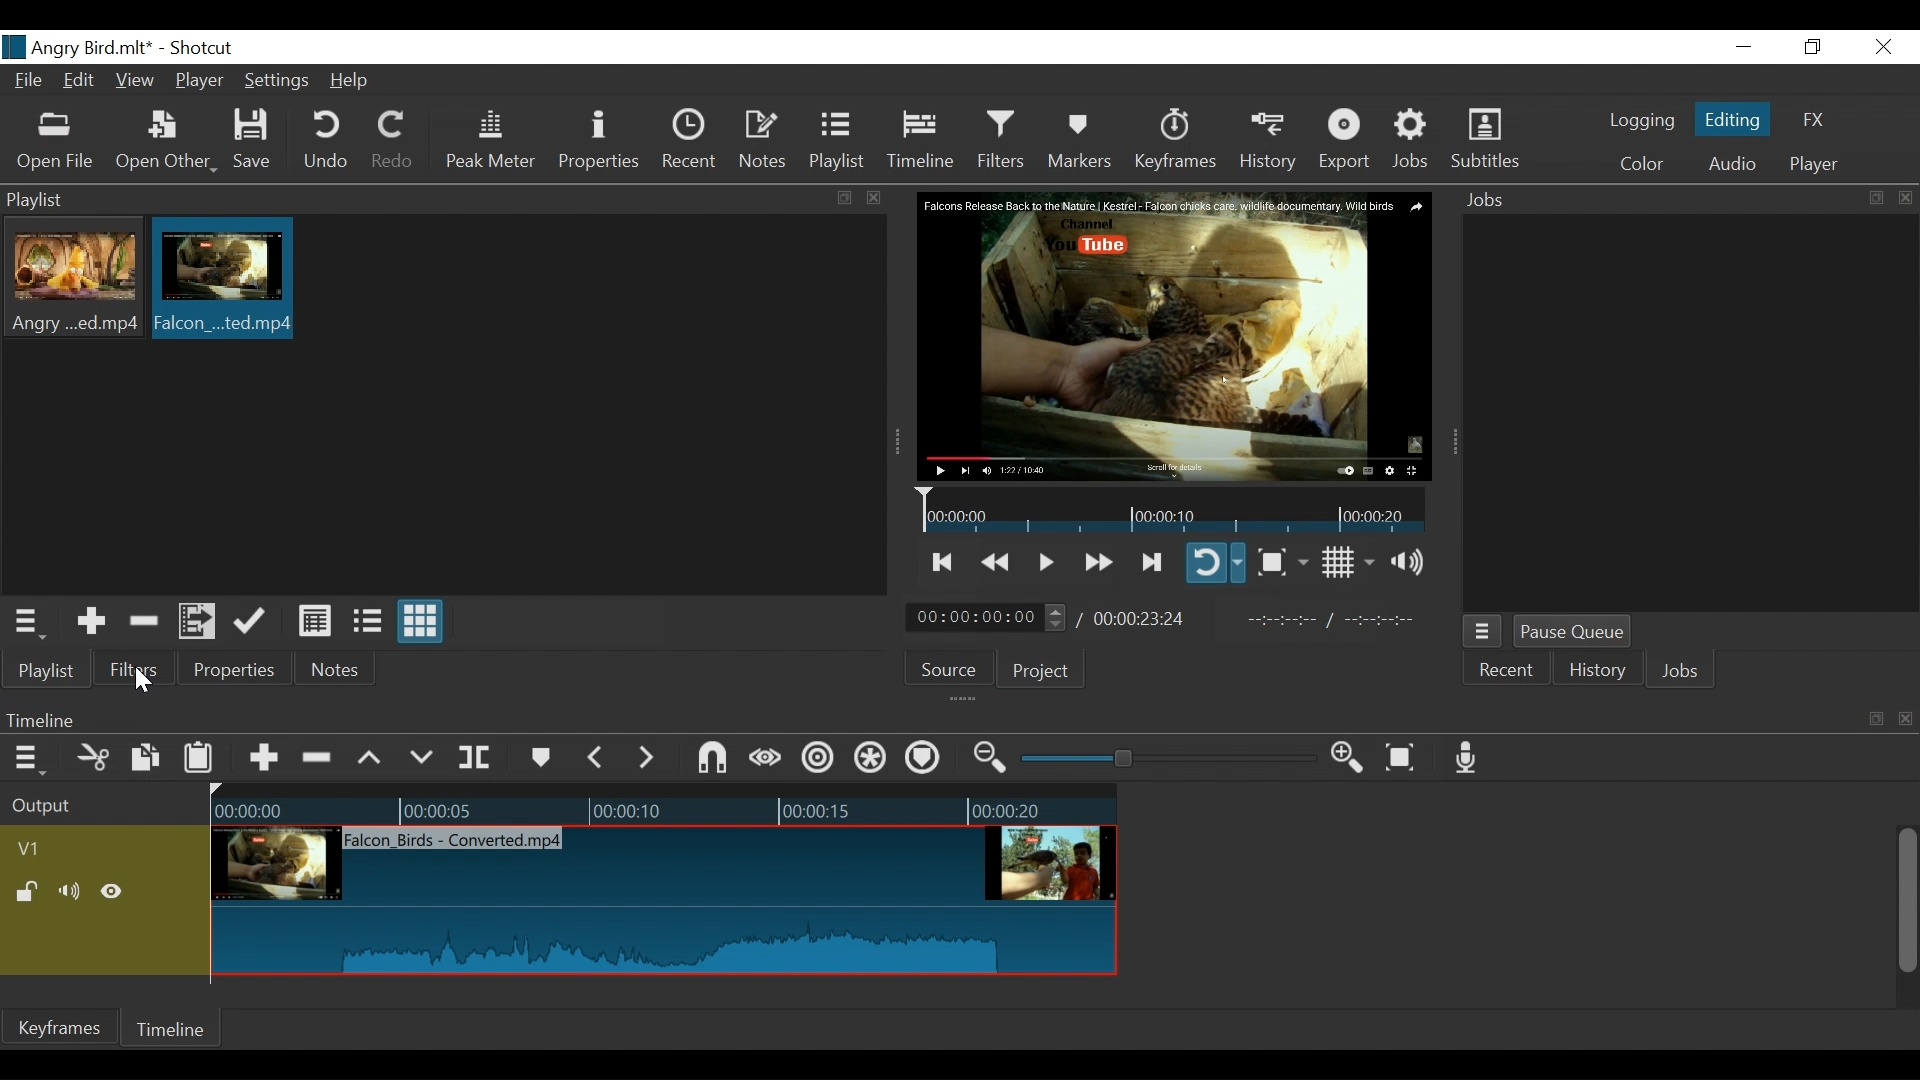 The height and width of the screenshot is (1080, 1920). Describe the element at coordinates (394, 140) in the screenshot. I see `Redo` at that location.